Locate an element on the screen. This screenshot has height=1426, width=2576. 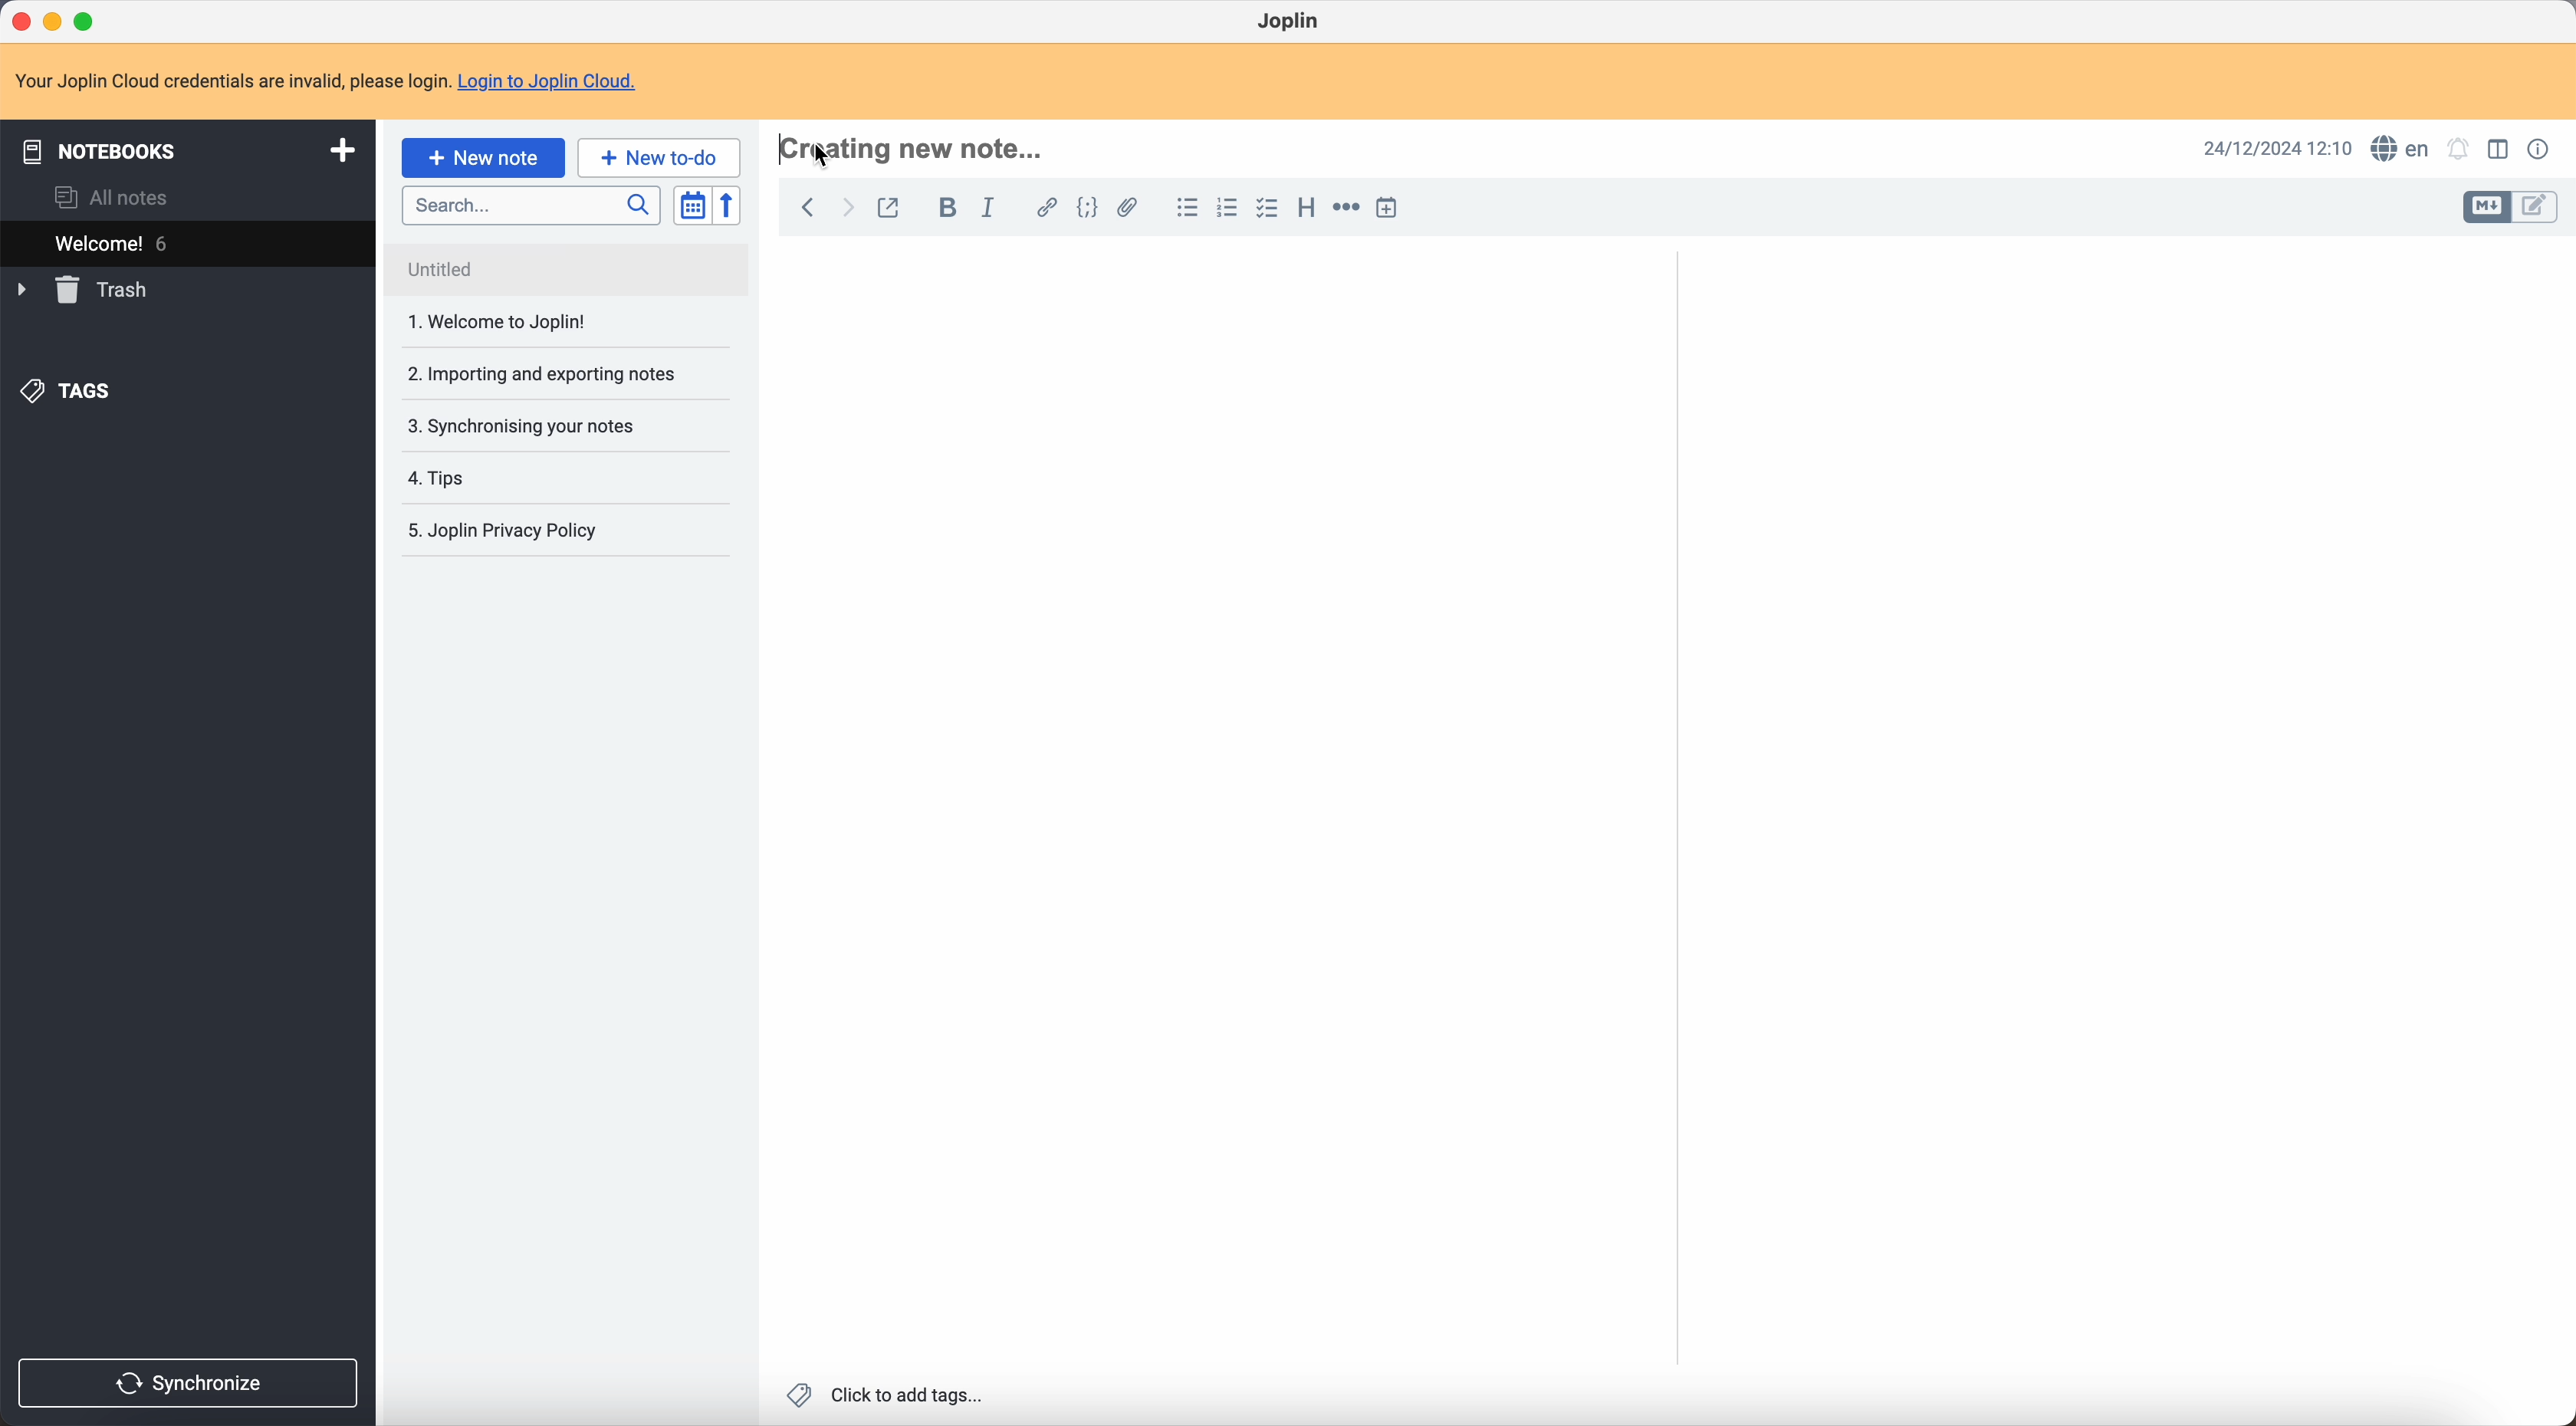
synchronising your notes is located at coordinates (554, 425).